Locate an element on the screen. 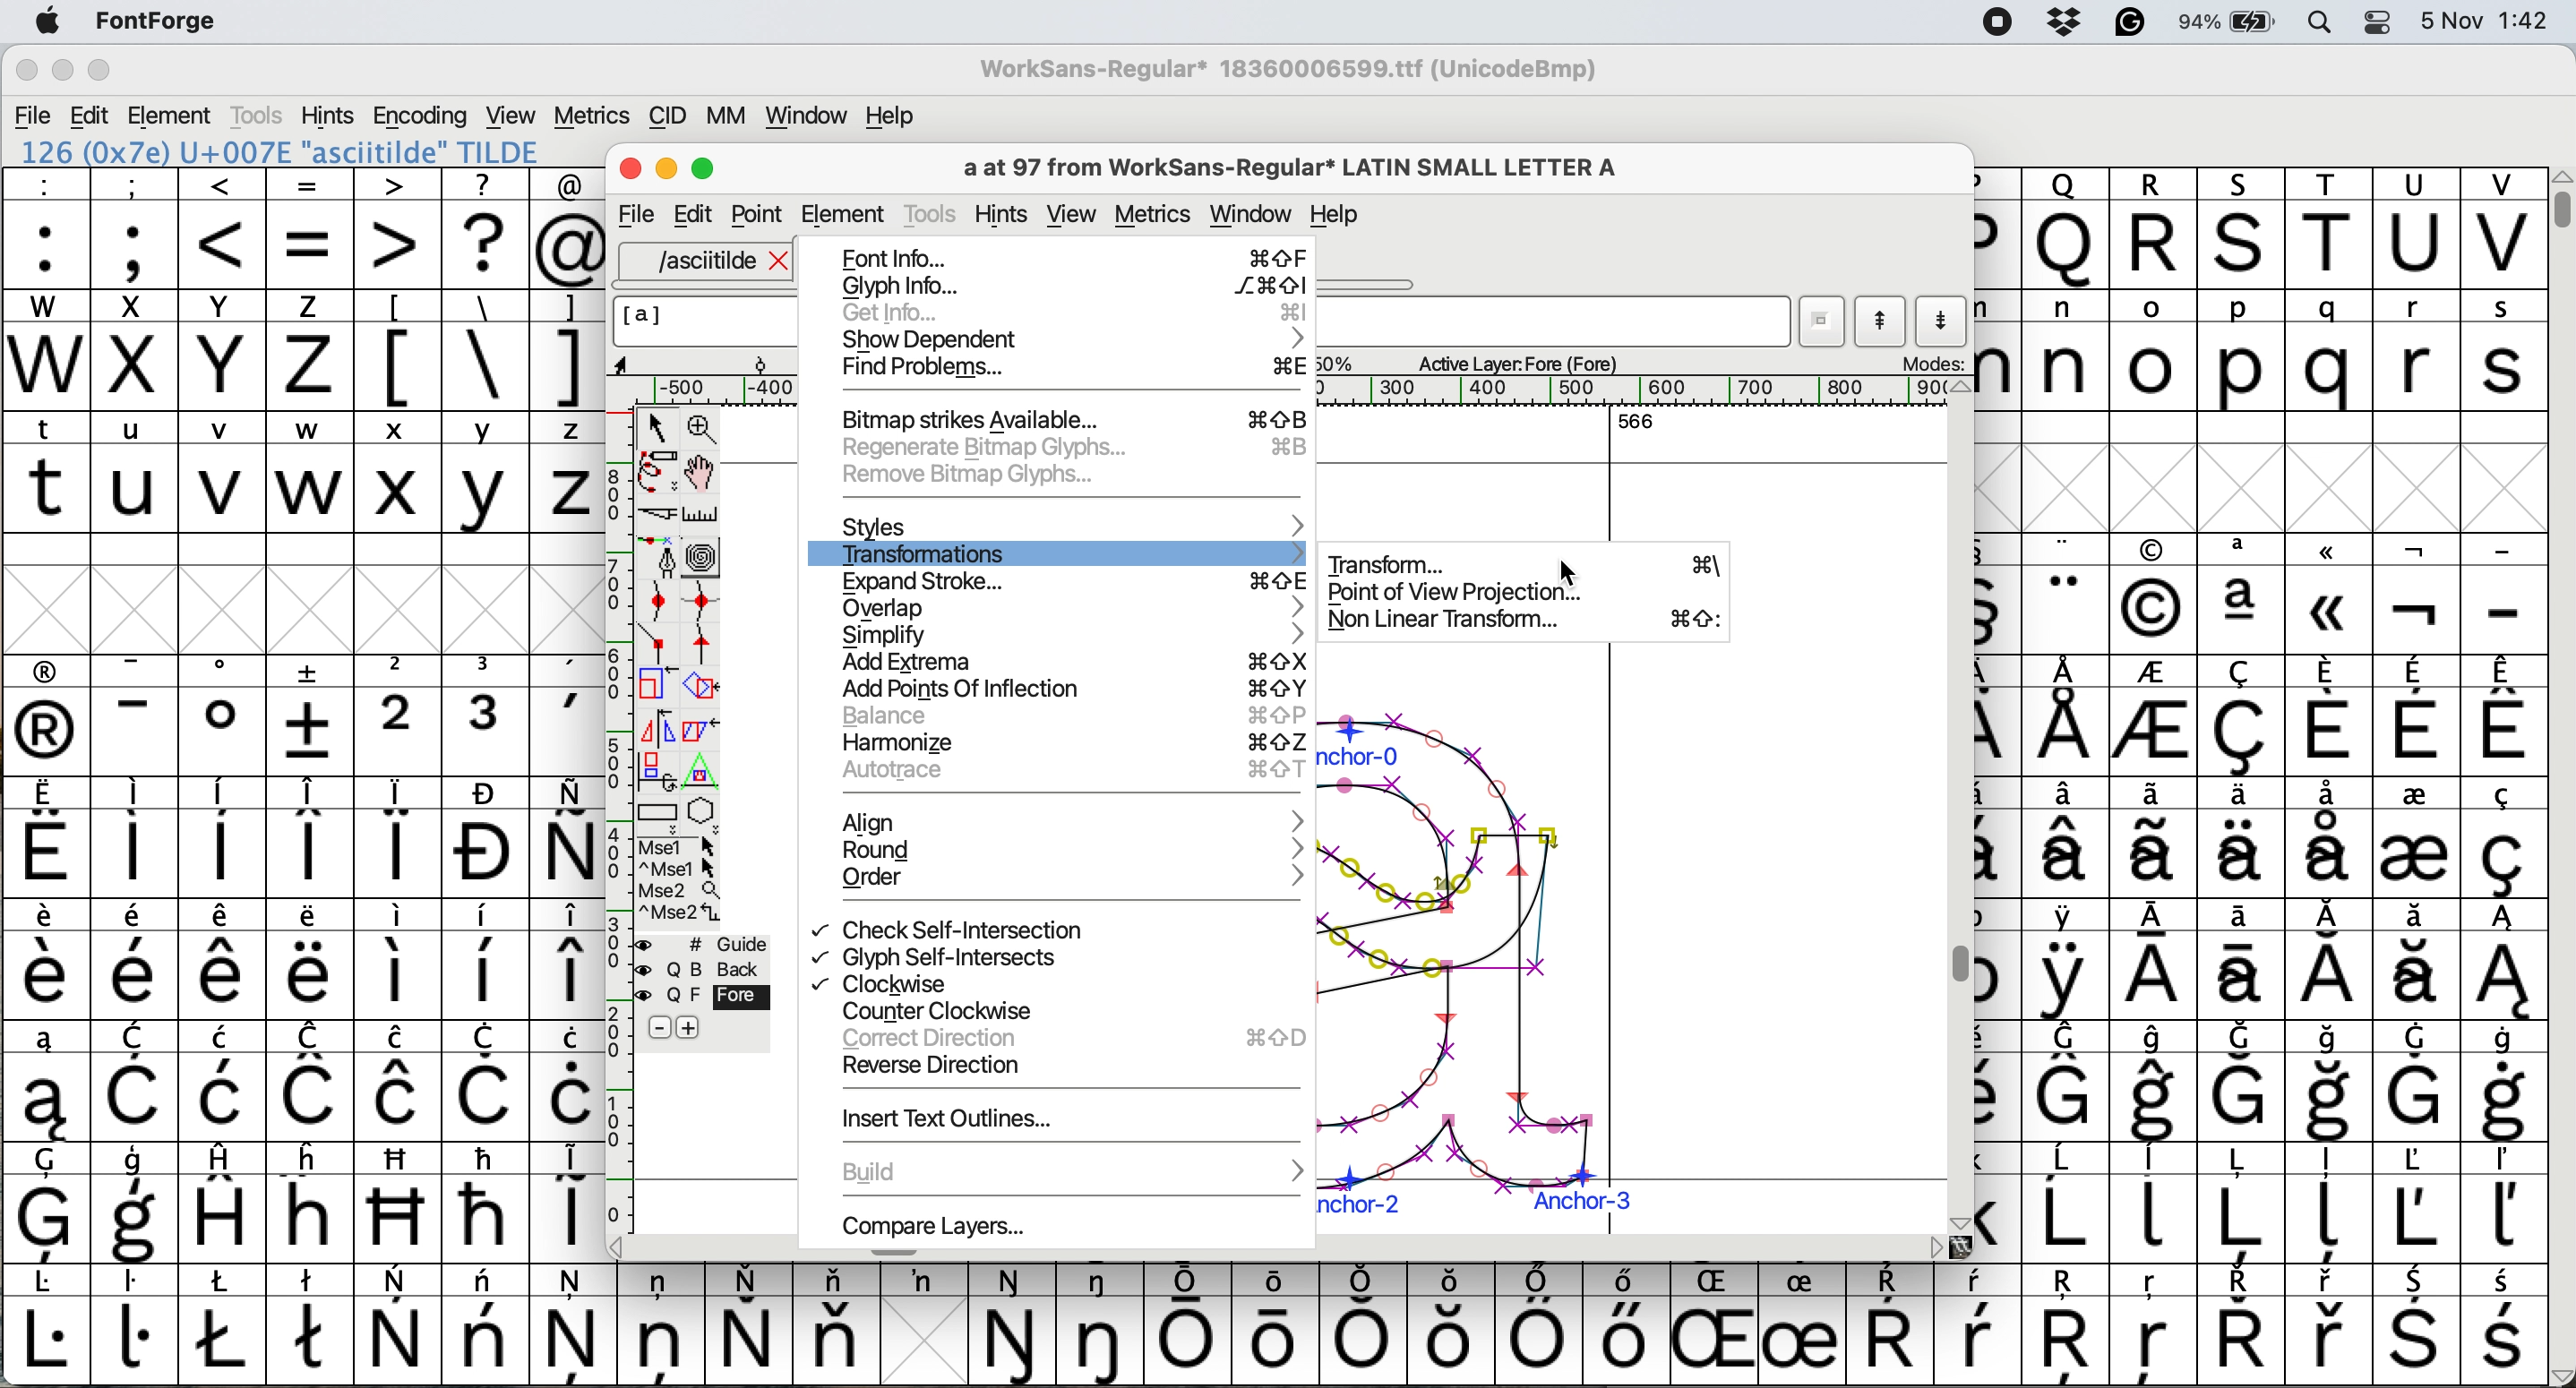 The height and width of the screenshot is (1388, 2576). Help is located at coordinates (1334, 217).